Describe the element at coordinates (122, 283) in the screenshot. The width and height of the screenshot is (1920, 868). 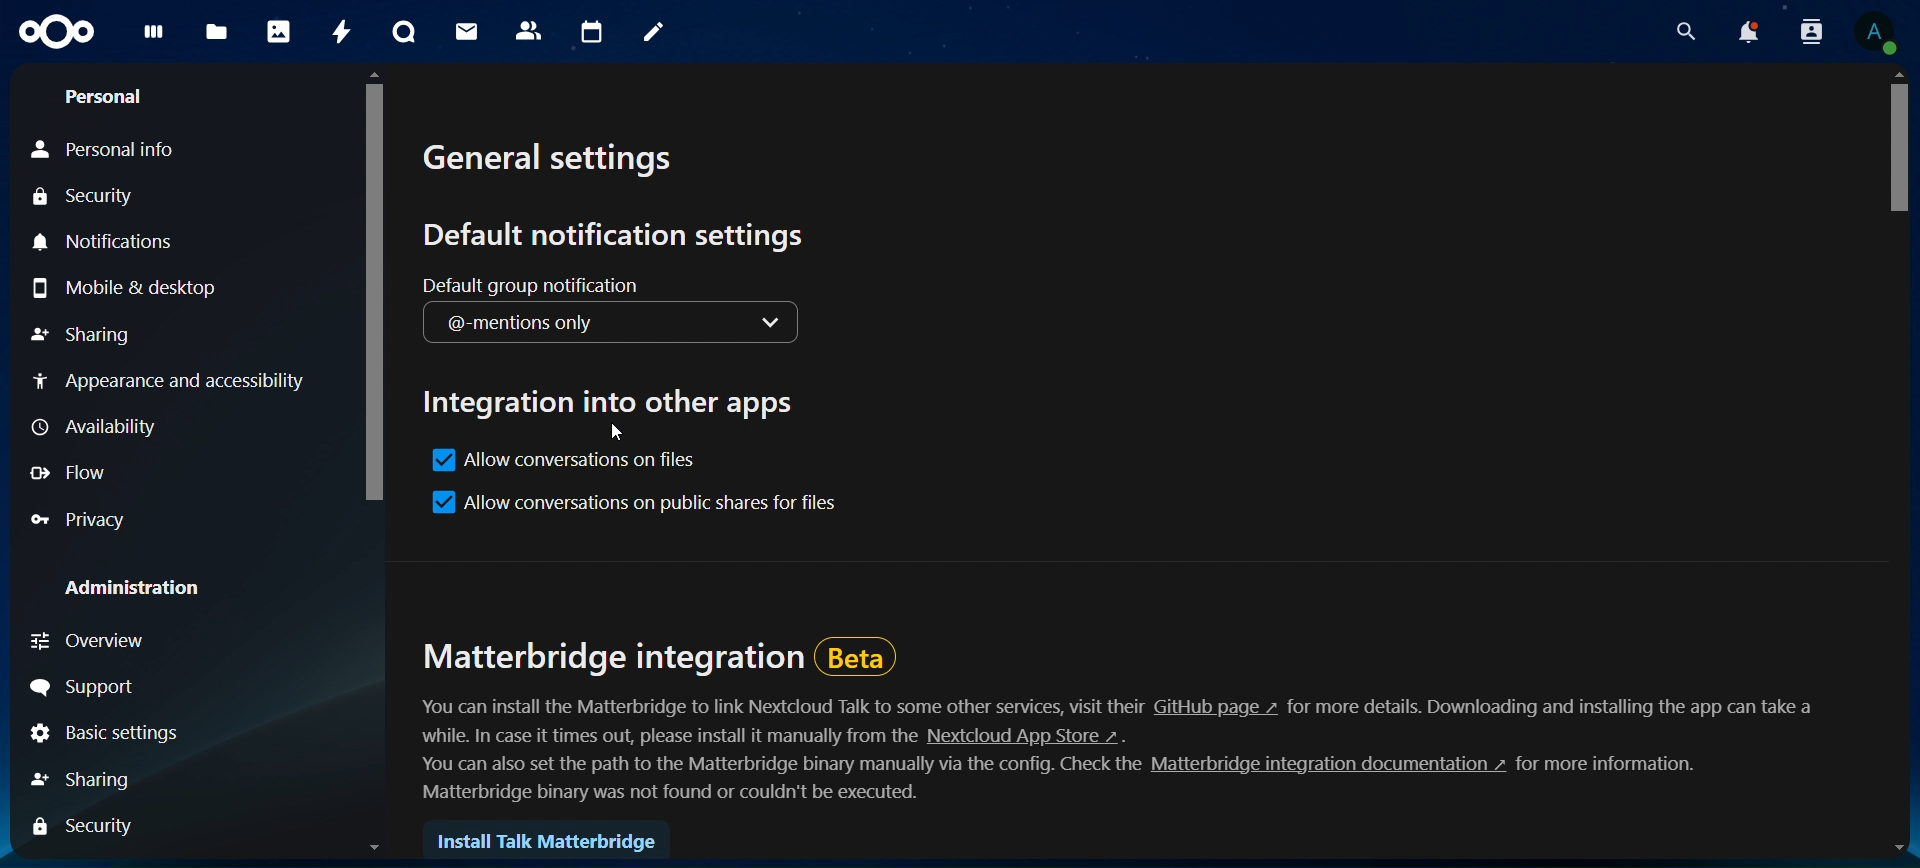
I see `mobile & desktop` at that location.